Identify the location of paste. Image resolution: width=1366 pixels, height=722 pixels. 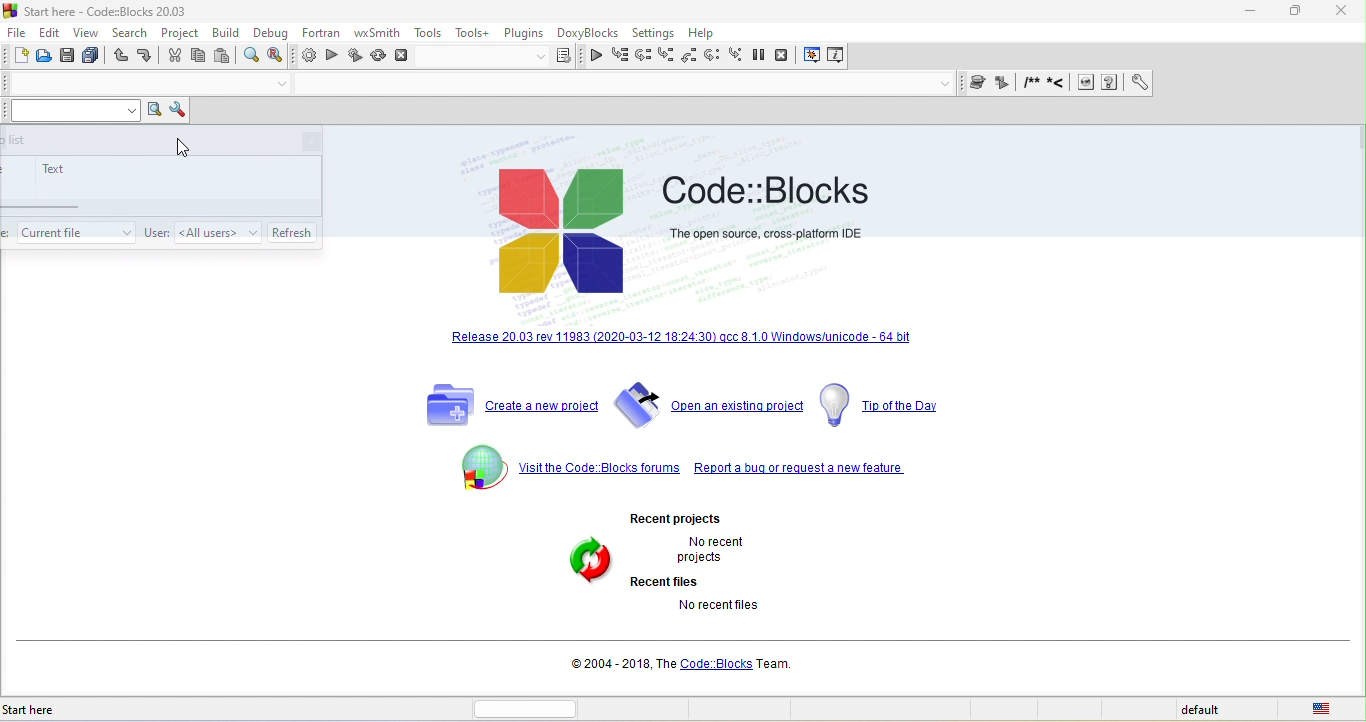
(223, 57).